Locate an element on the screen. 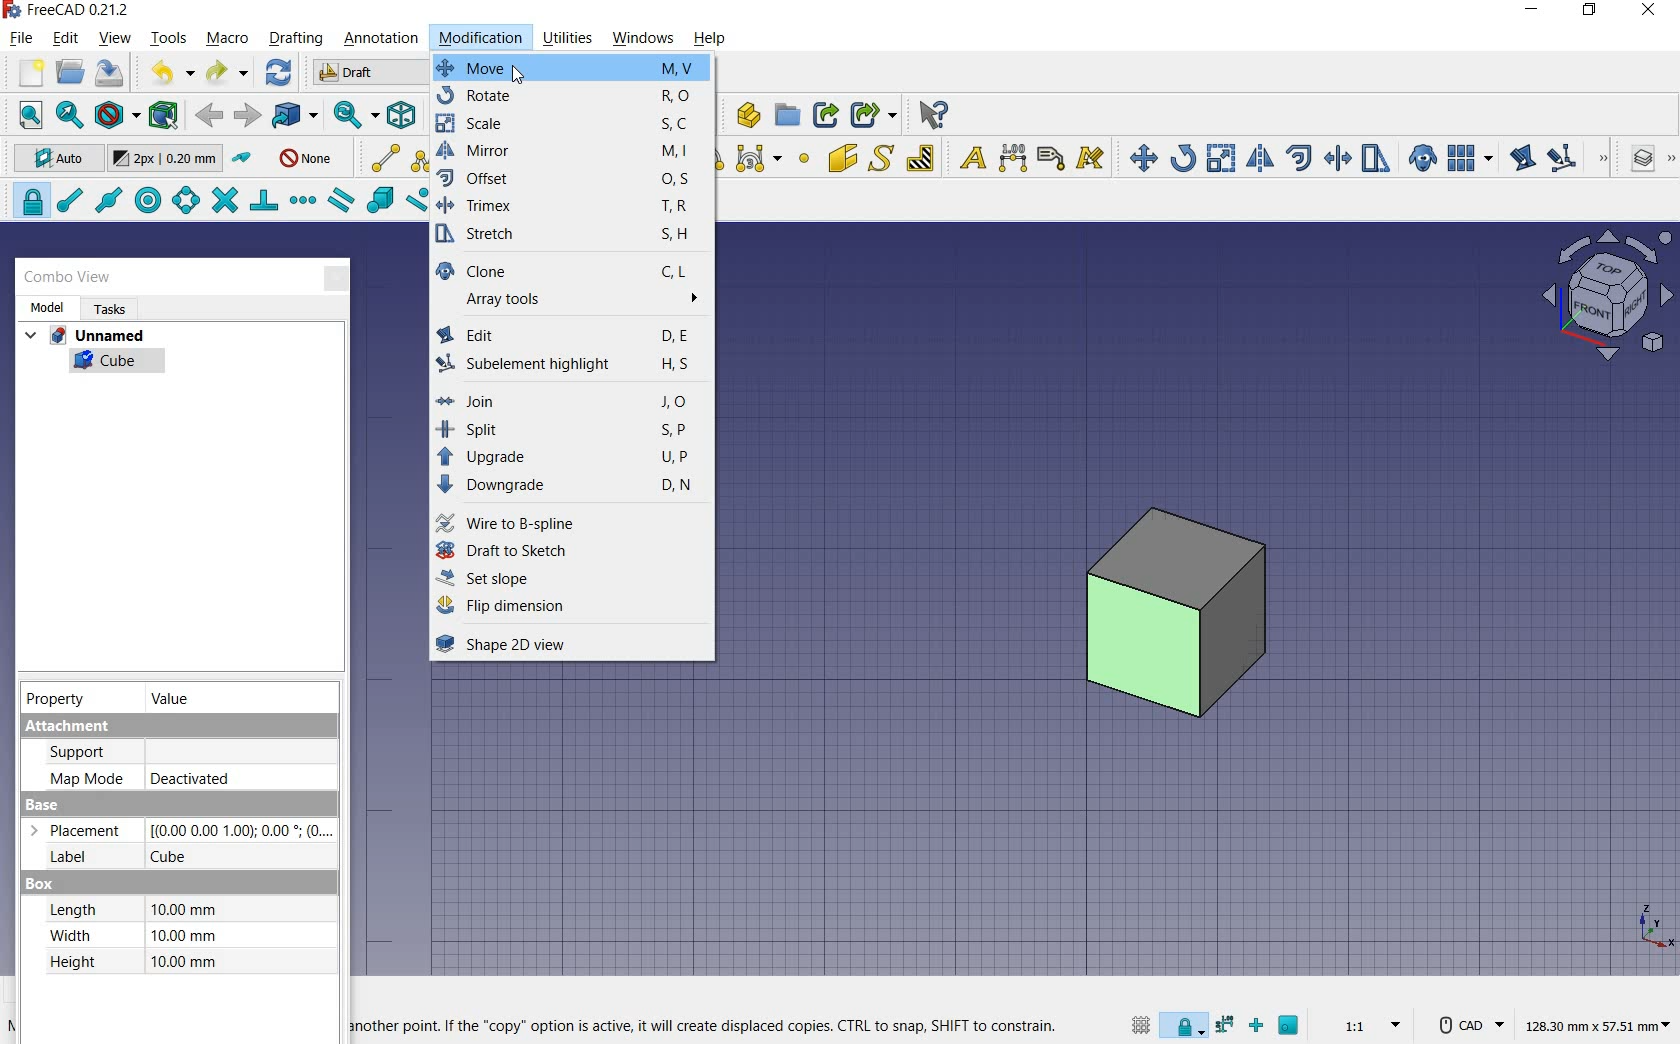 The width and height of the screenshot is (1680, 1044). Placement is located at coordinates (82, 831).